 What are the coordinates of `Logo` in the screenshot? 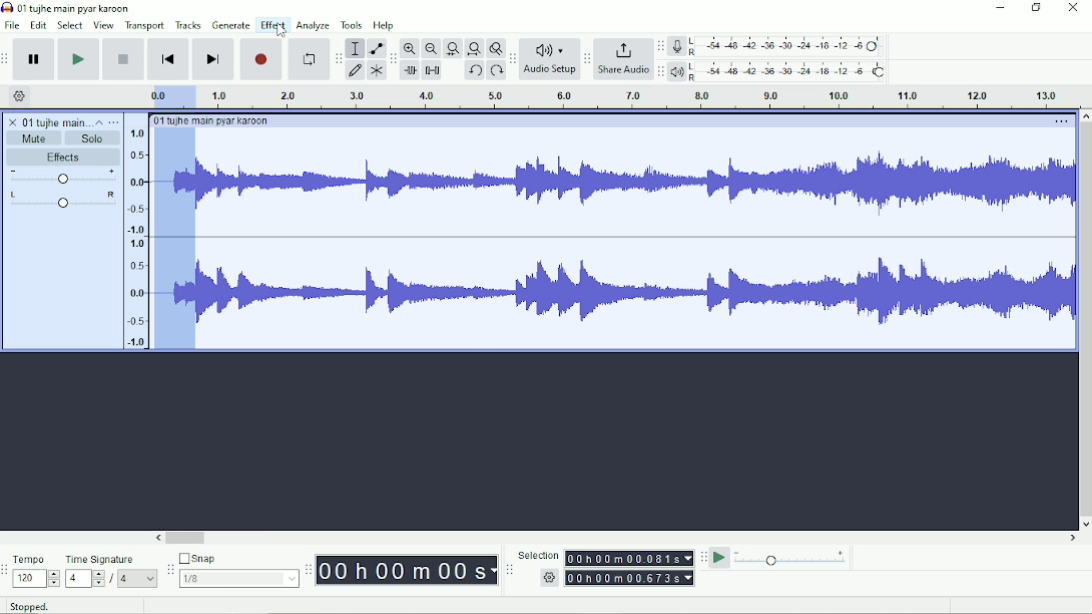 It's located at (7, 7).